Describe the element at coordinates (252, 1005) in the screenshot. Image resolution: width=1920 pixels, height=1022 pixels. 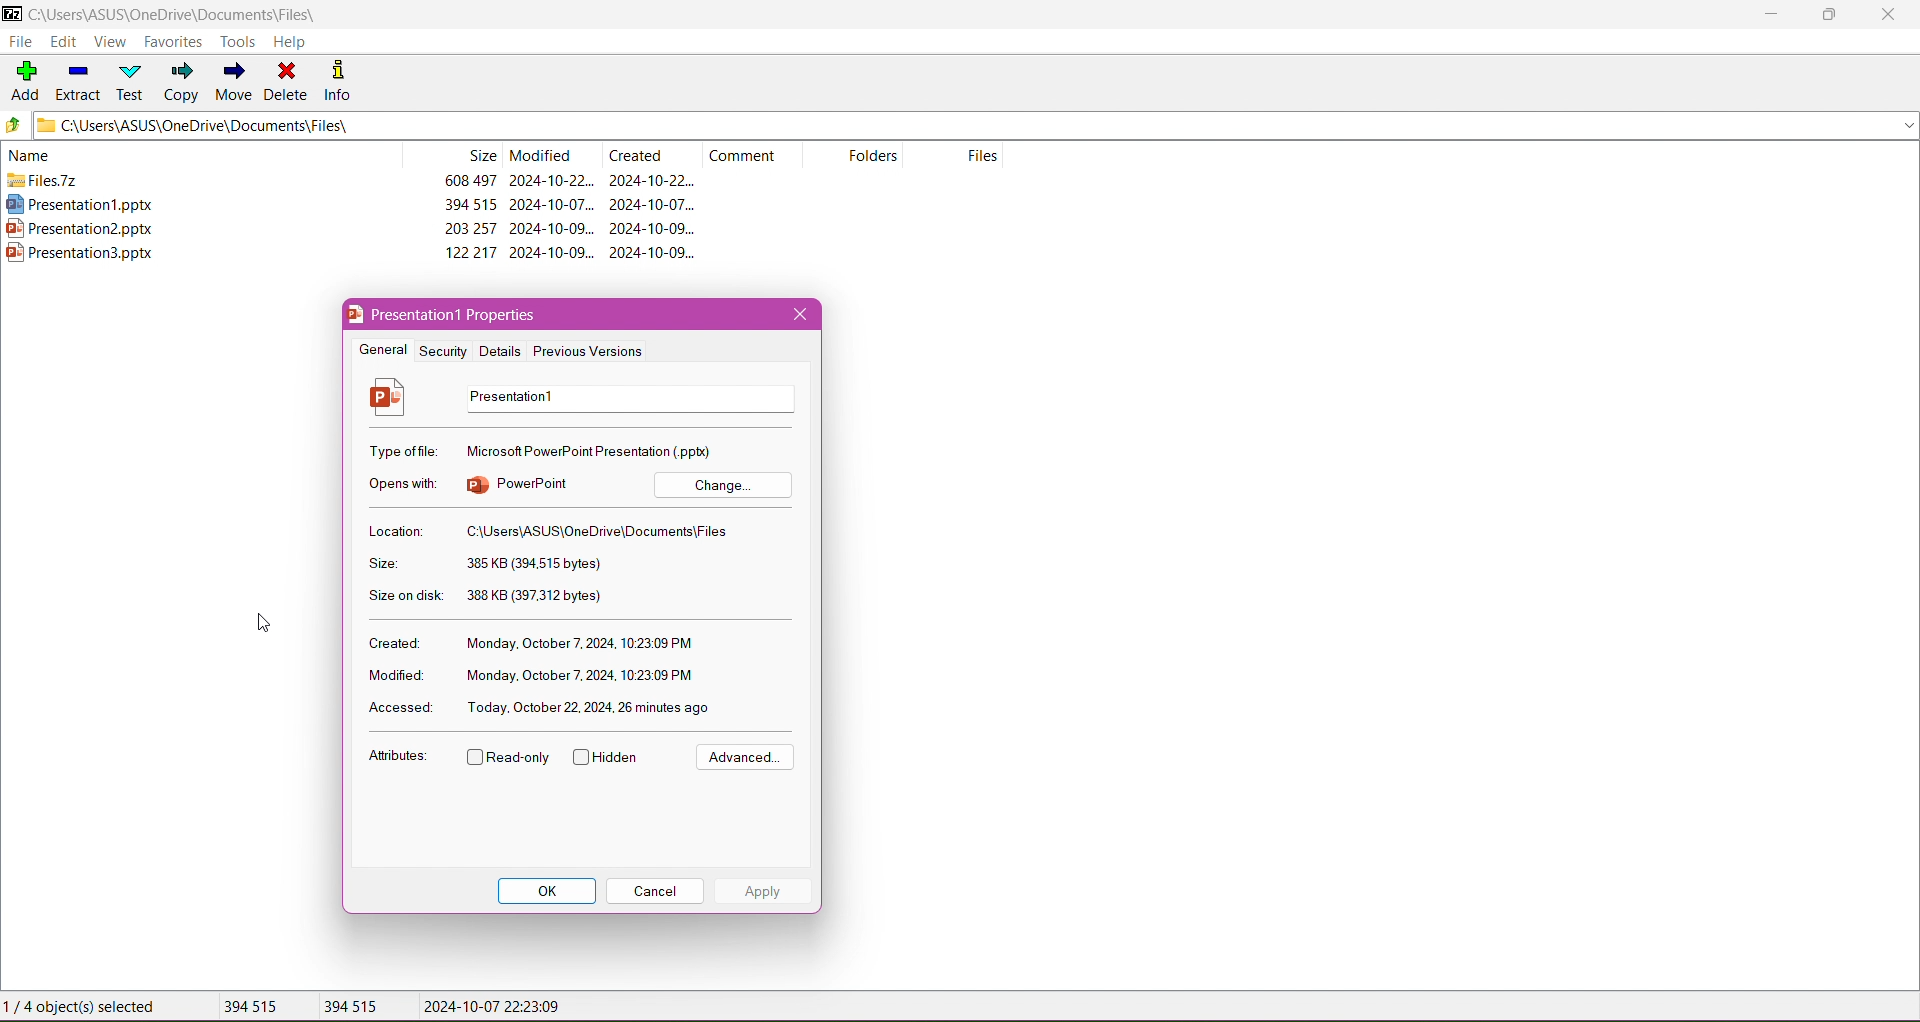
I see `394 515` at that location.